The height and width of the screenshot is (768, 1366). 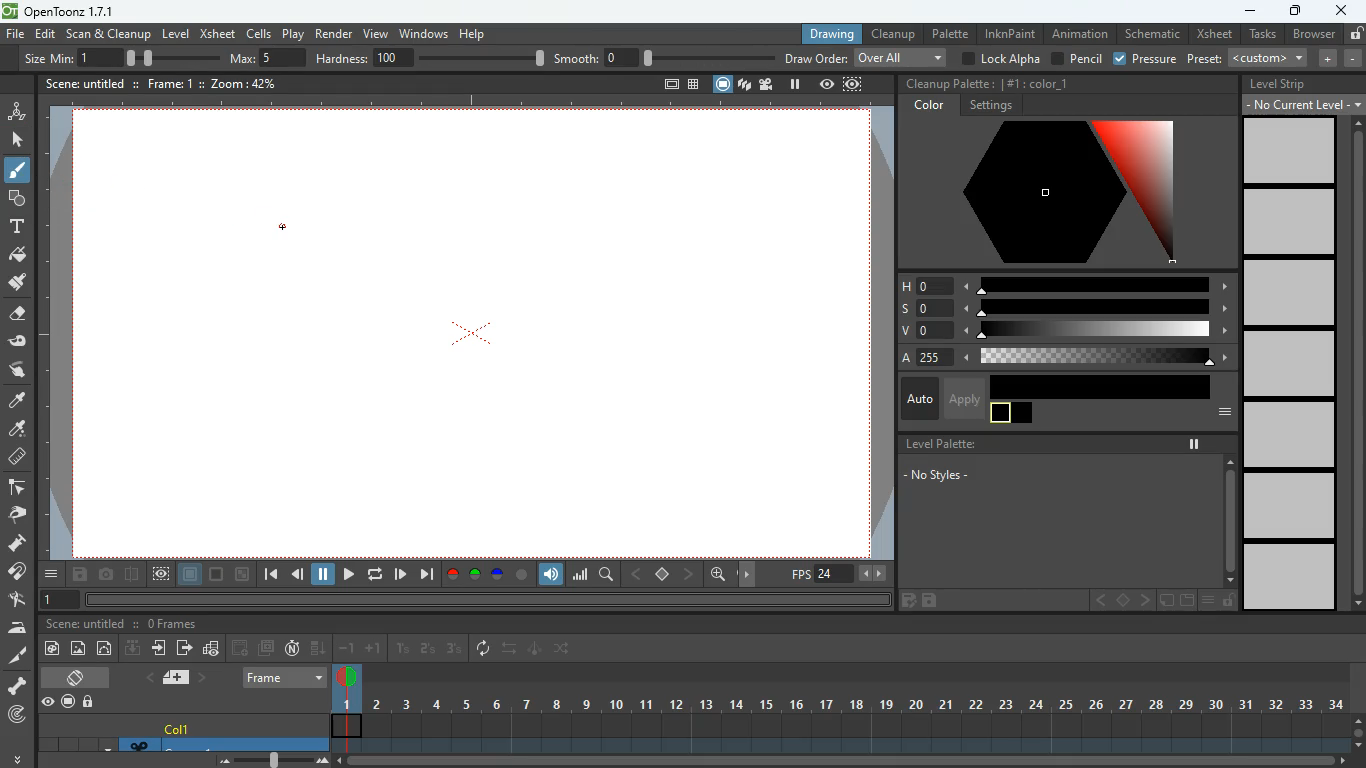 I want to click on scroll, so click(x=850, y=762).